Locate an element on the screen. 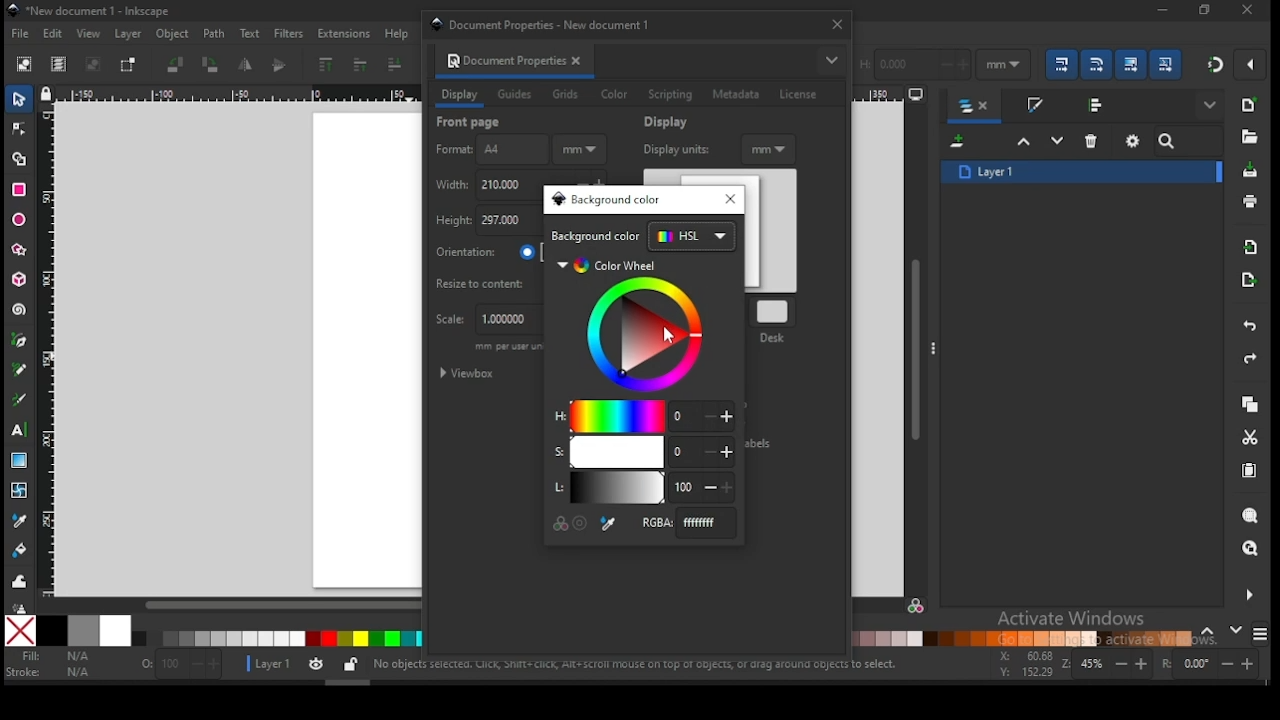  color palette is located at coordinates (1023, 638).